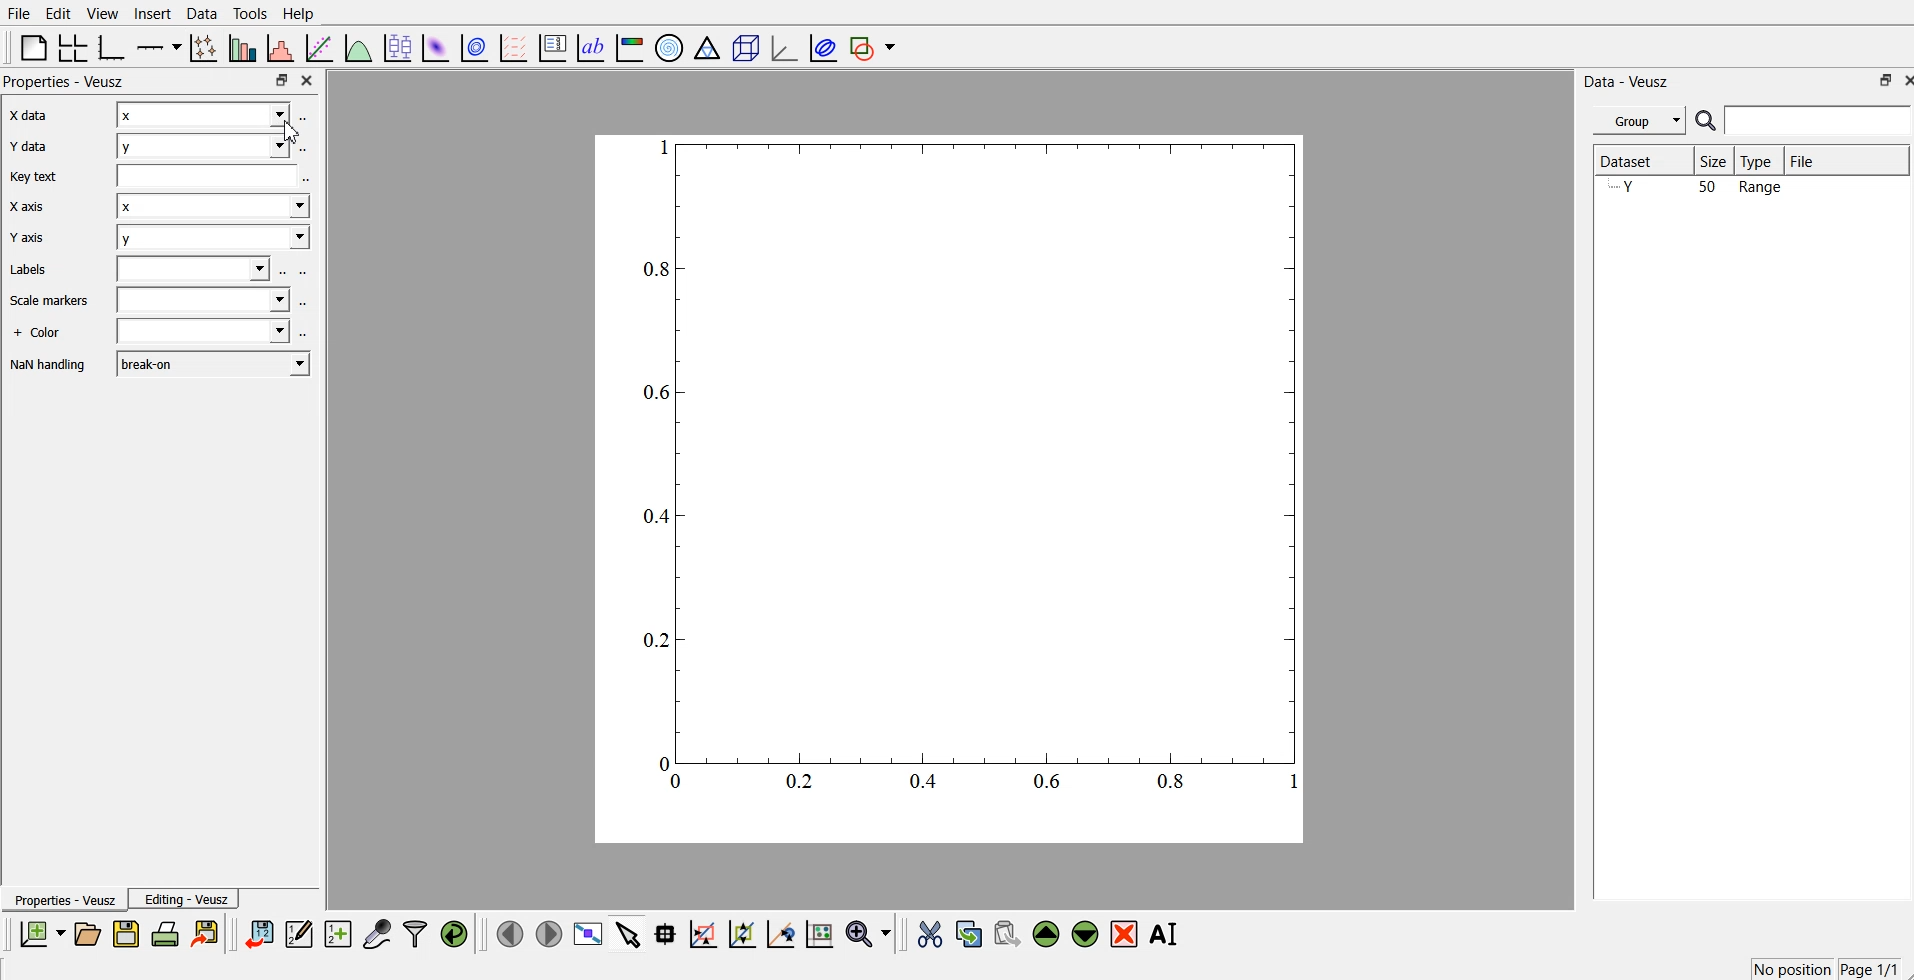  Describe the element at coordinates (38, 207) in the screenshot. I see `X axis` at that location.